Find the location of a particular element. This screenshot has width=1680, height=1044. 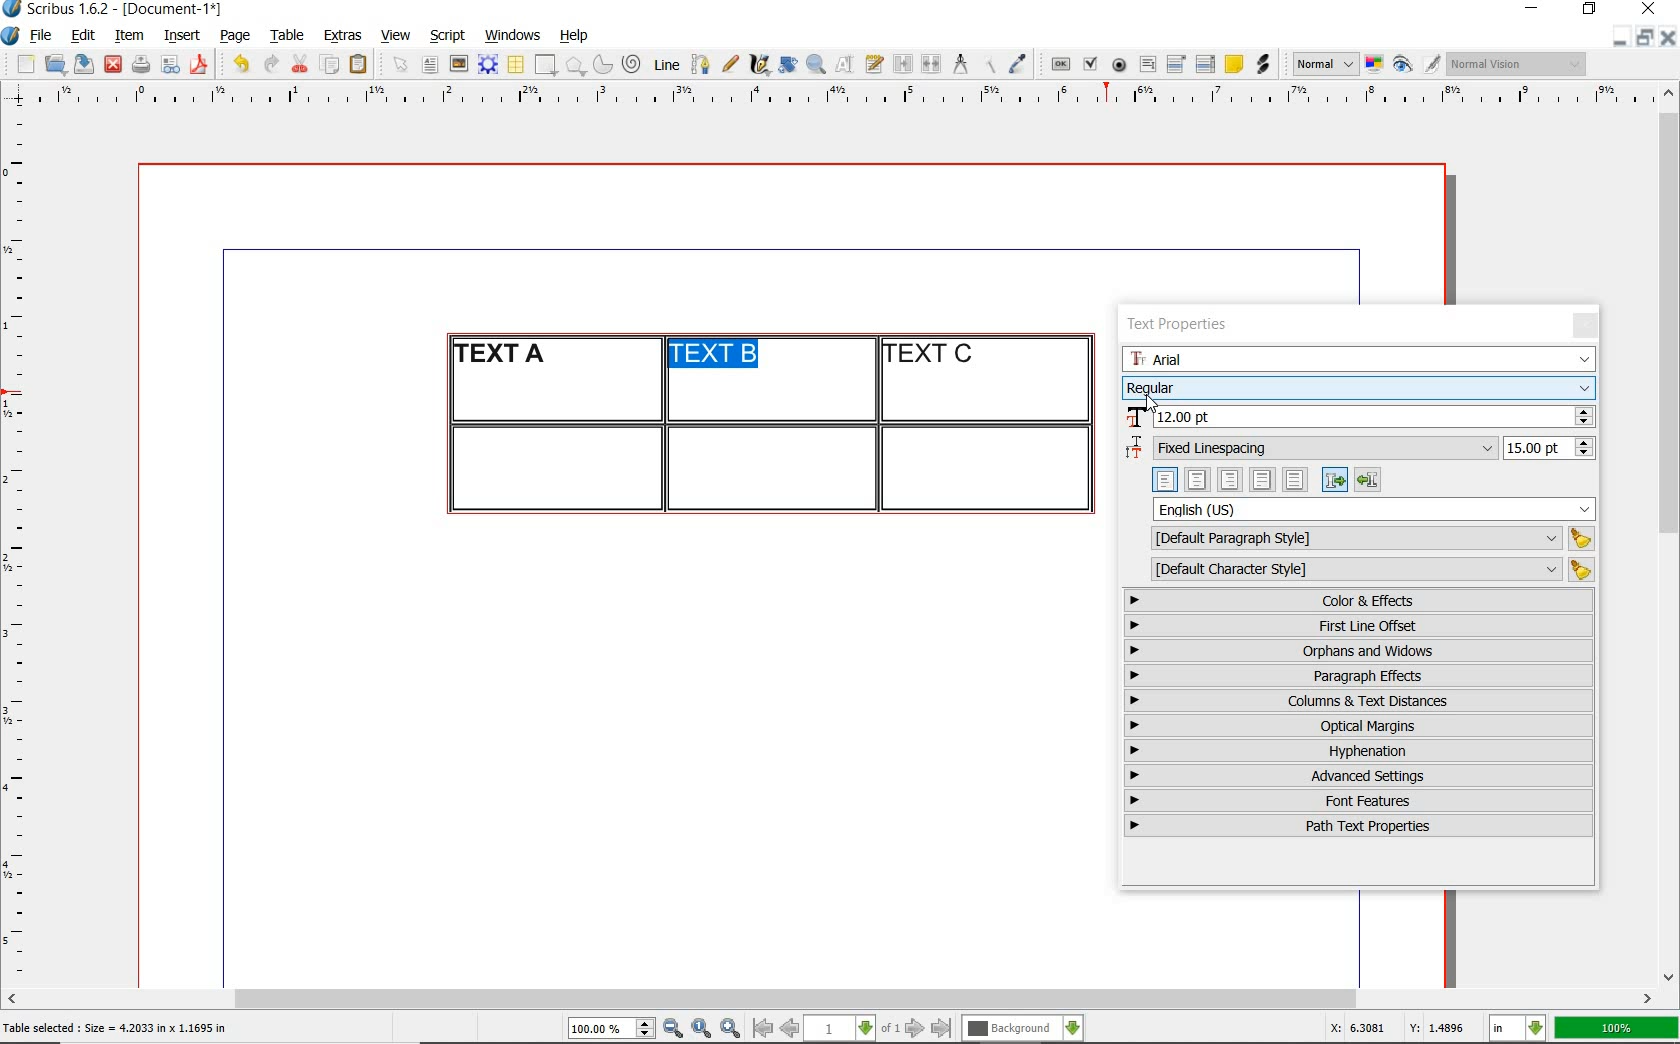

restore is located at coordinates (1590, 10).